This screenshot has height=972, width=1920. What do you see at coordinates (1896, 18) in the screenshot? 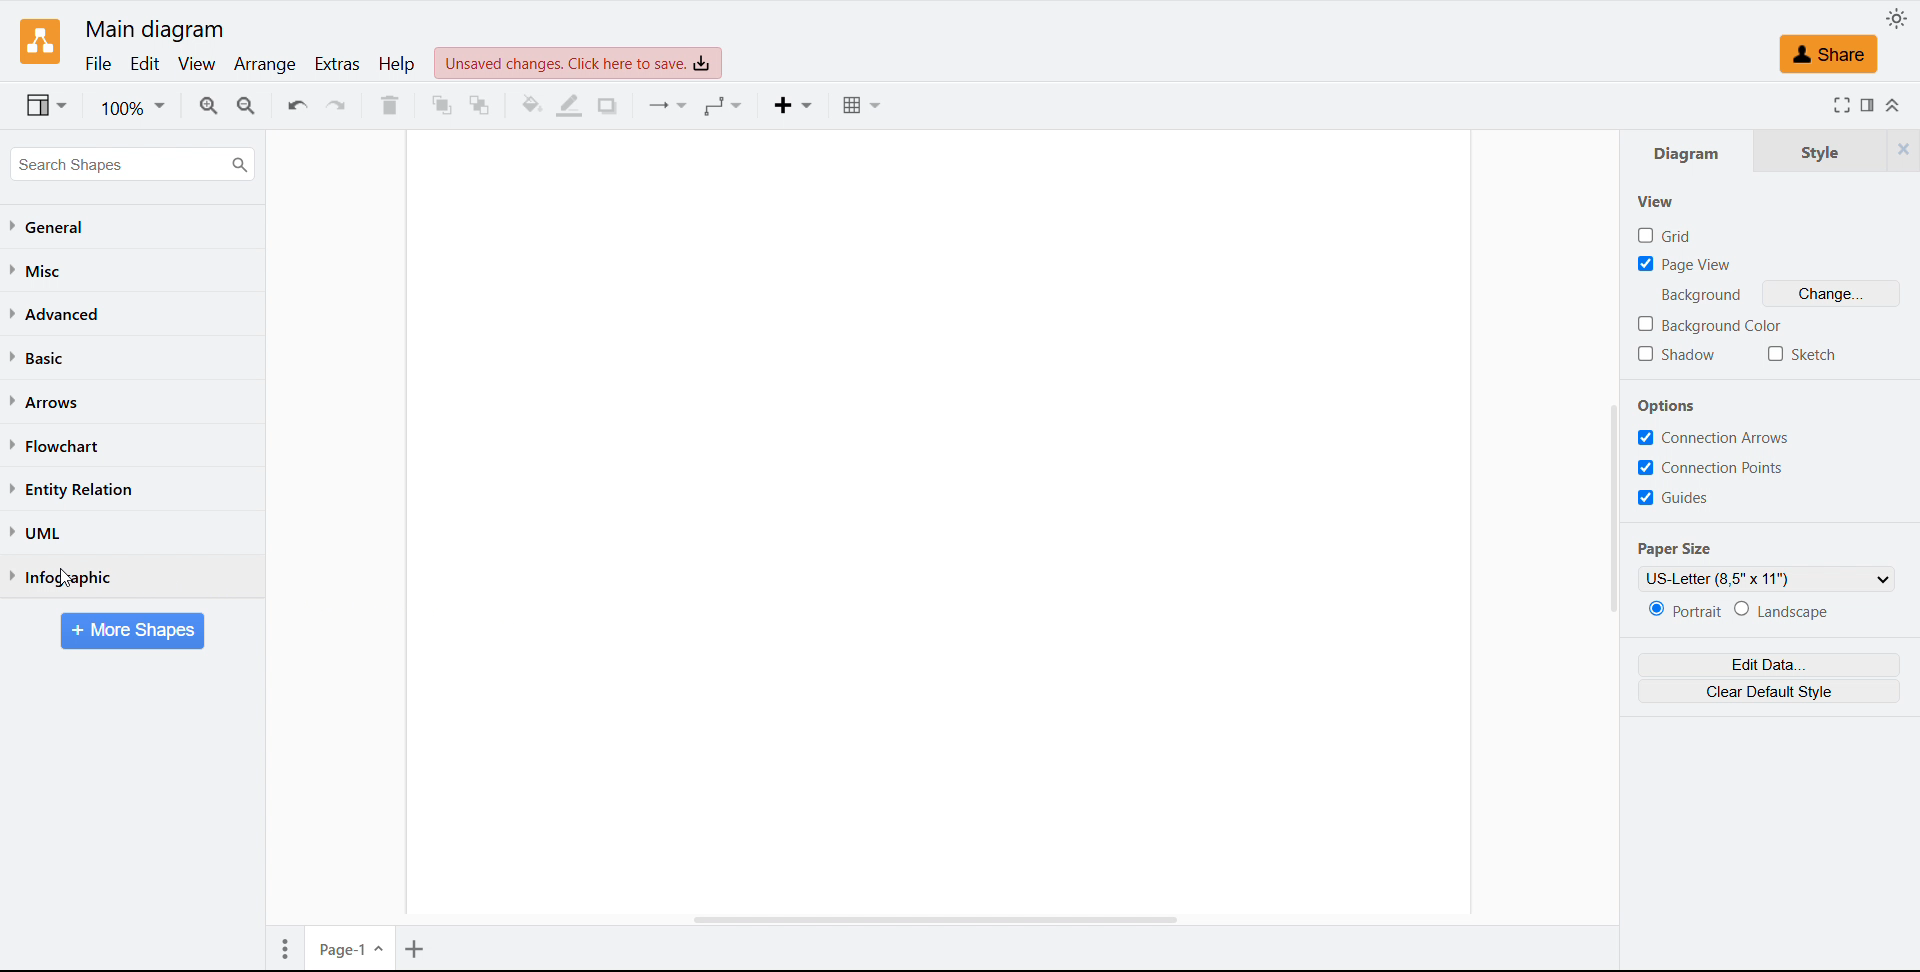
I see `Toggle theme ` at bounding box center [1896, 18].